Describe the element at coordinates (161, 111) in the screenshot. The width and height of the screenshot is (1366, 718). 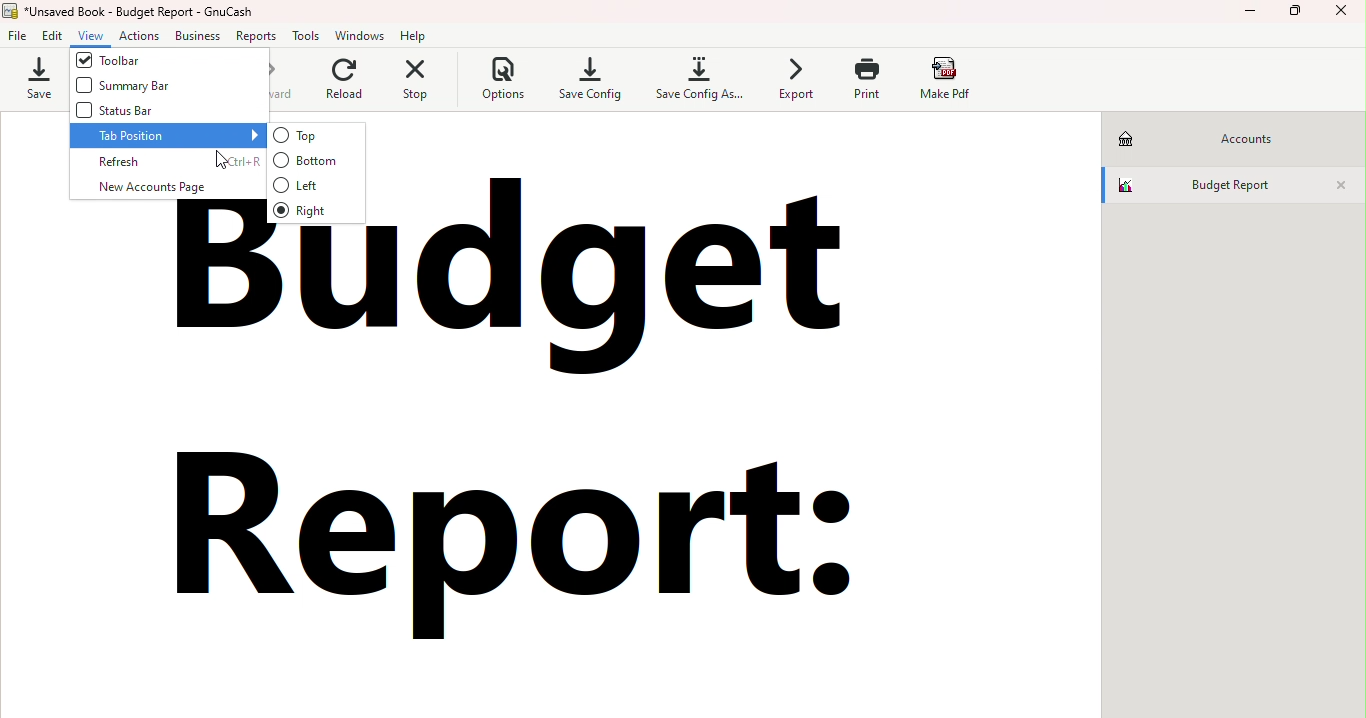
I see `Status bar` at that location.